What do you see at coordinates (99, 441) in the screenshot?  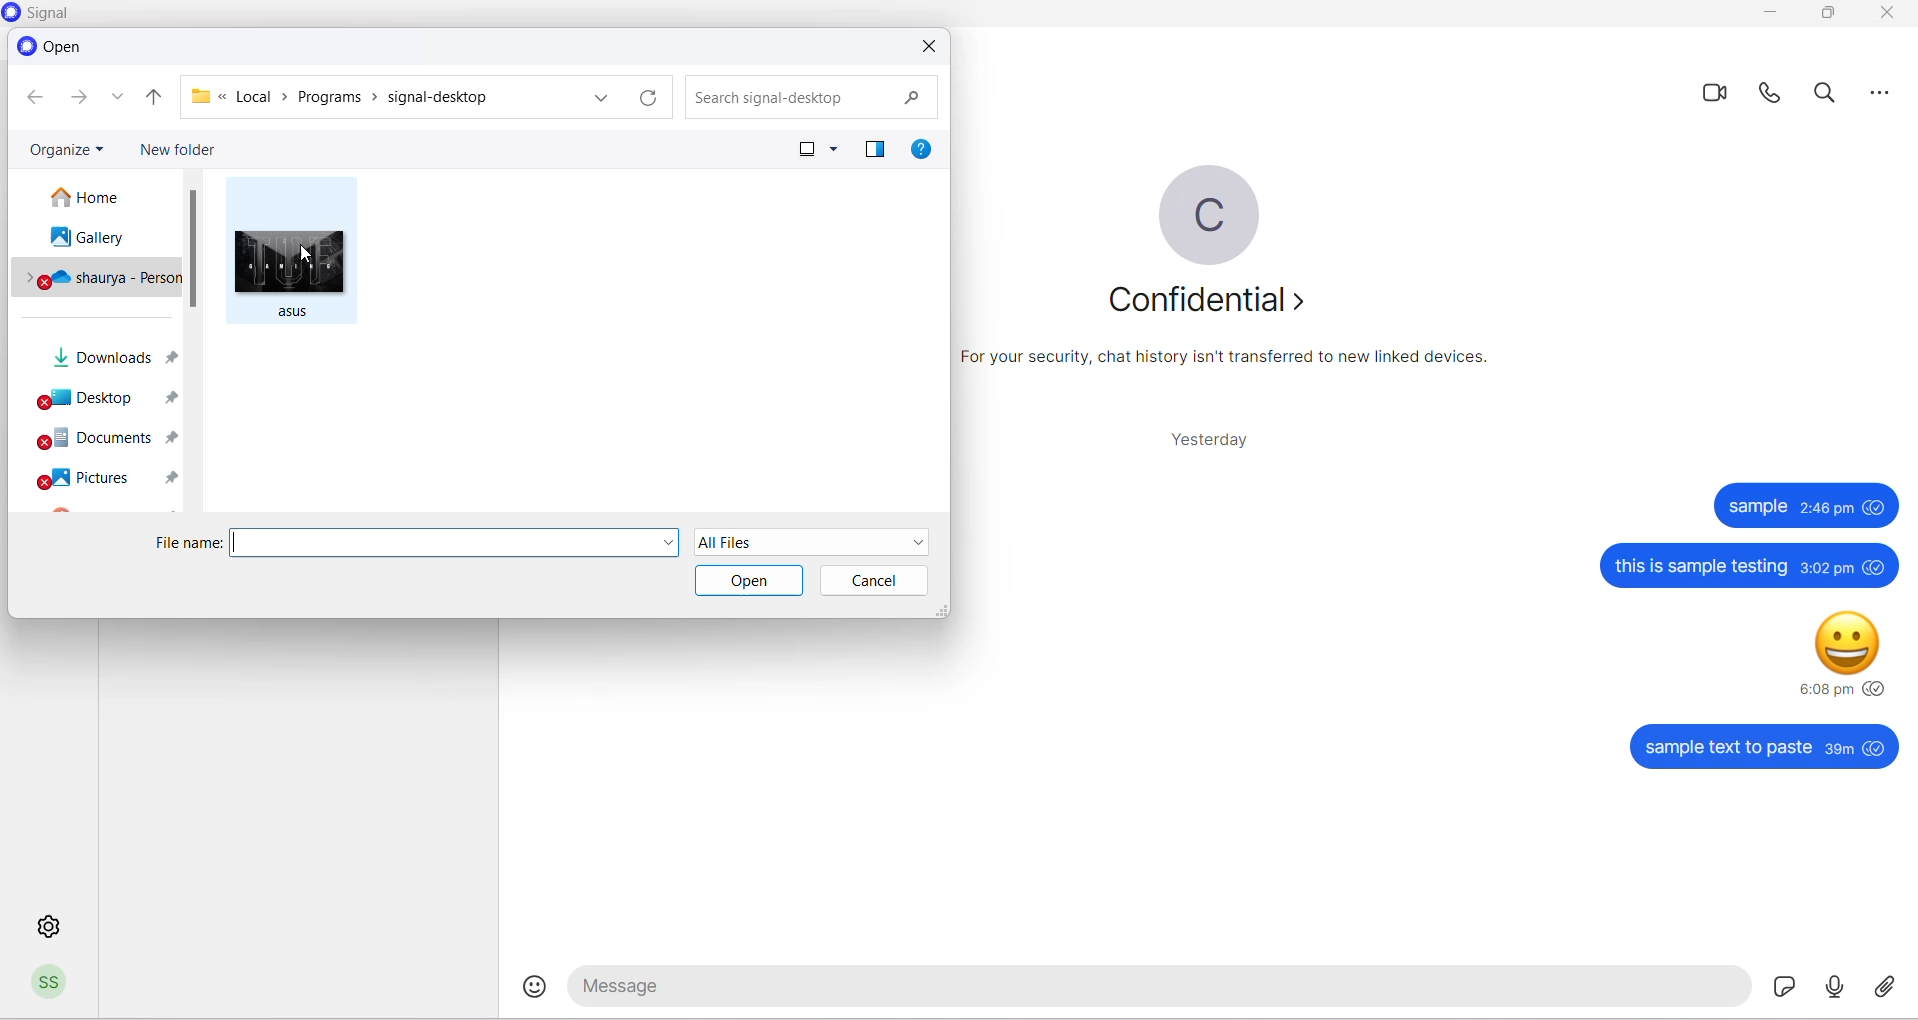 I see `documents` at bounding box center [99, 441].